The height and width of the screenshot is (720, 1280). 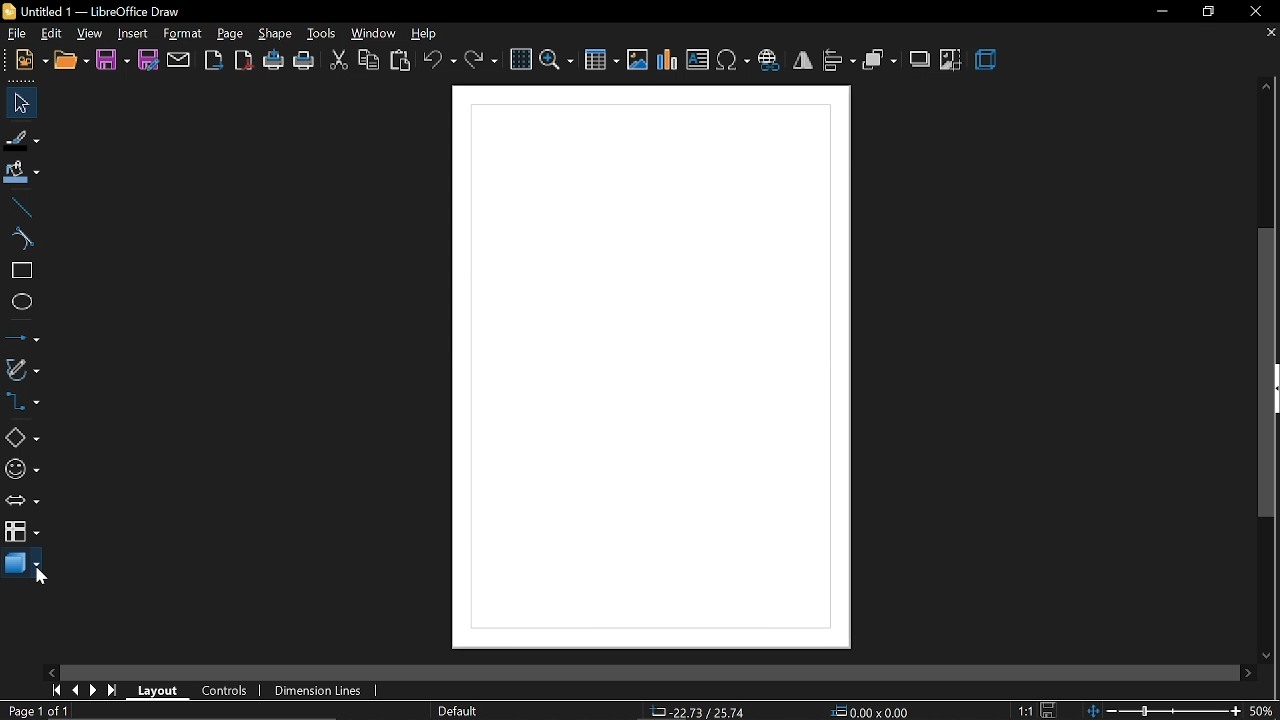 I want to click on shadow, so click(x=922, y=61).